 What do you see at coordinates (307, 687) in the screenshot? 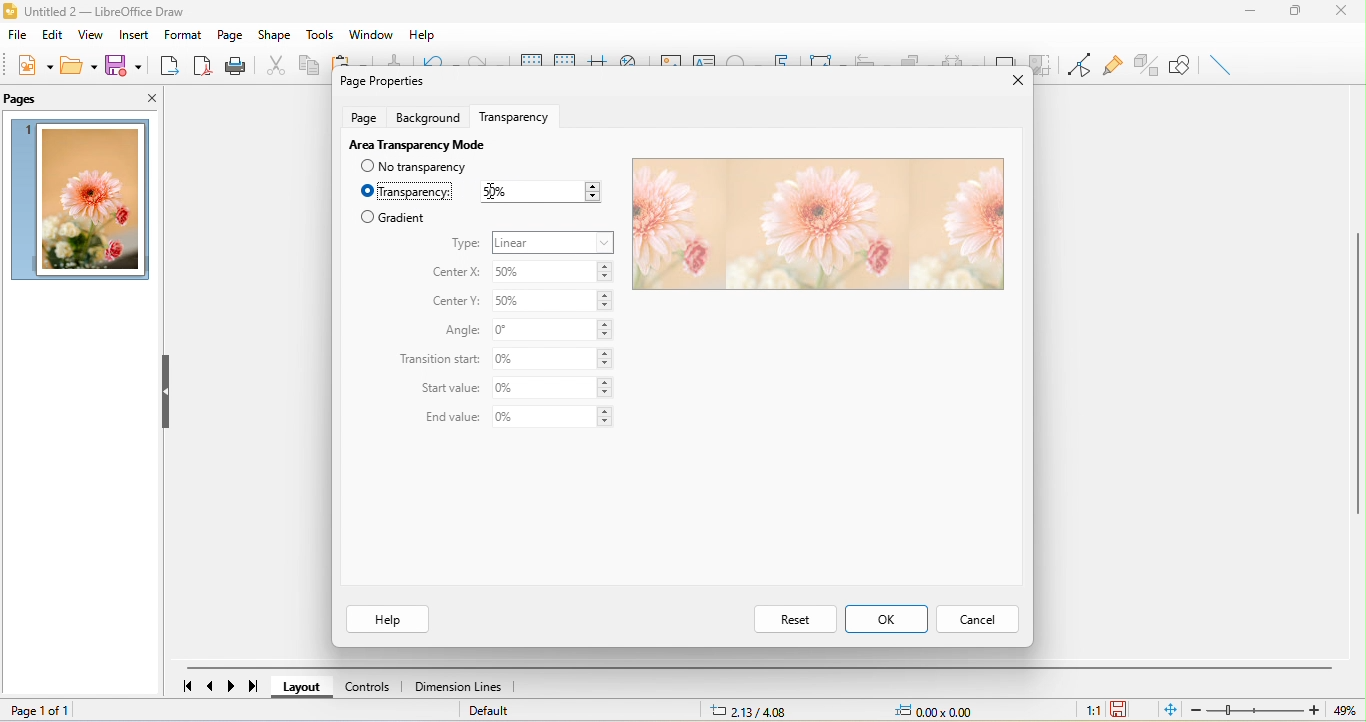
I see `layout` at bounding box center [307, 687].